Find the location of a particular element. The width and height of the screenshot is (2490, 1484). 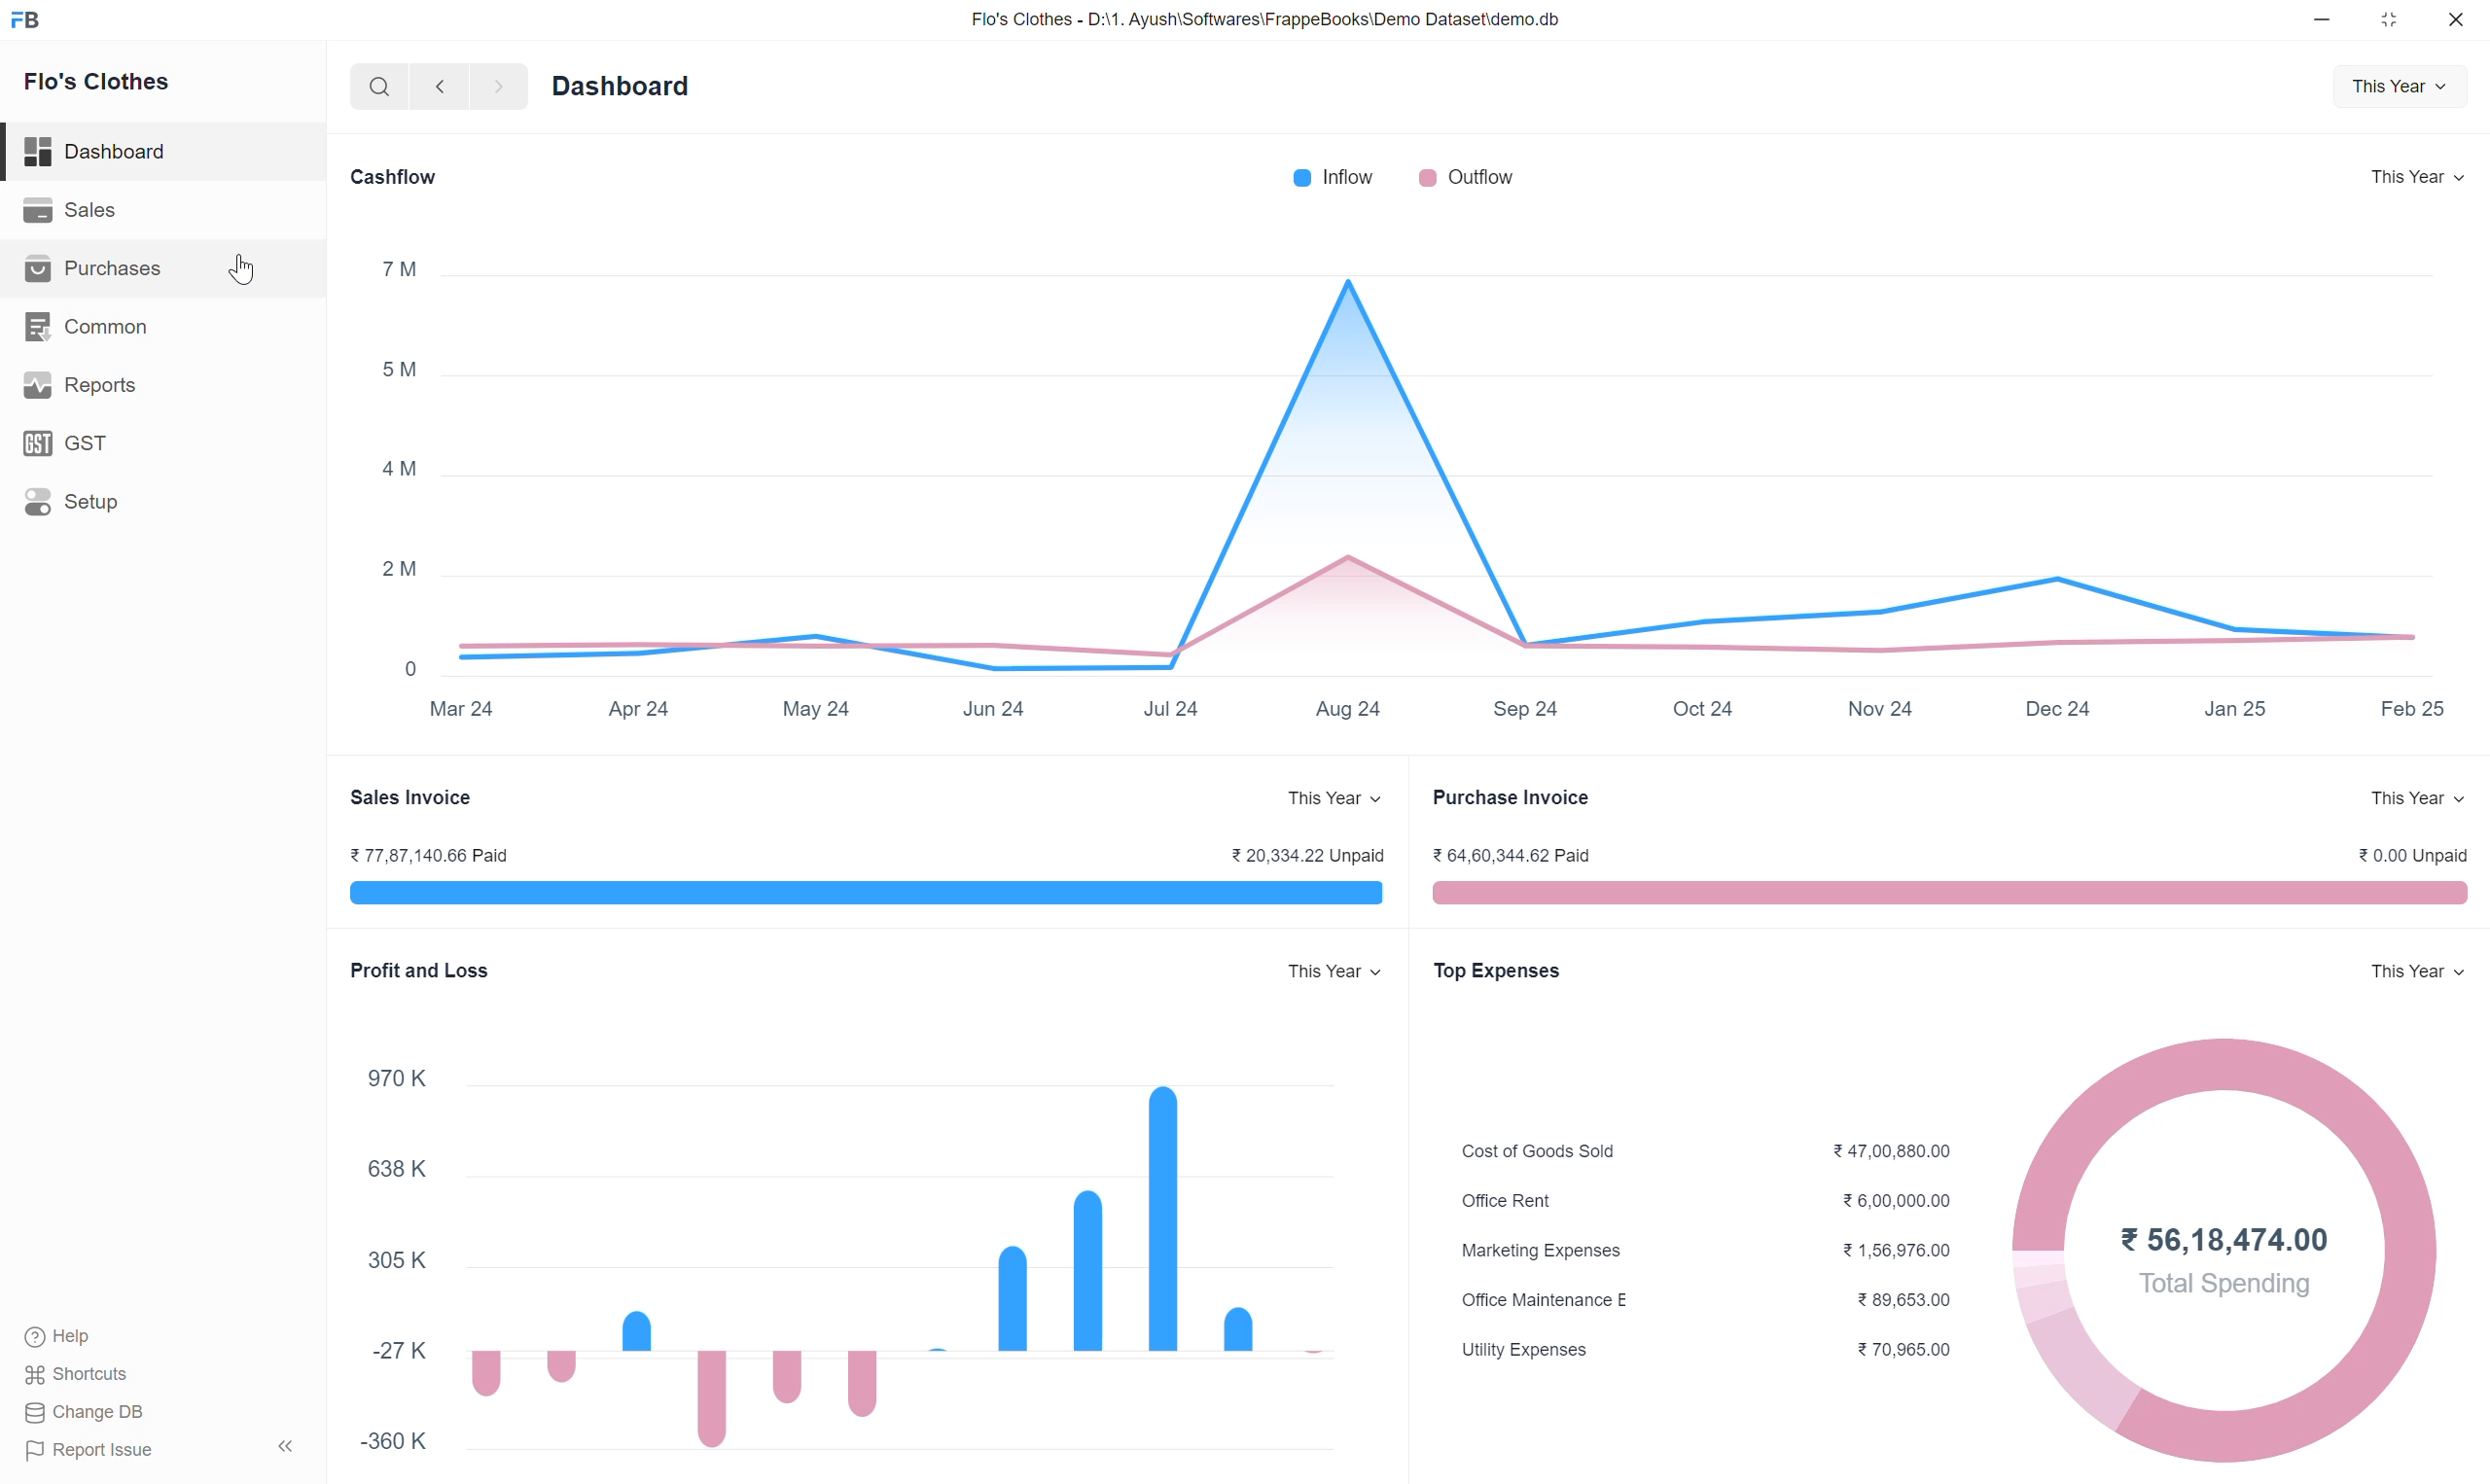

4 M is located at coordinates (401, 468).